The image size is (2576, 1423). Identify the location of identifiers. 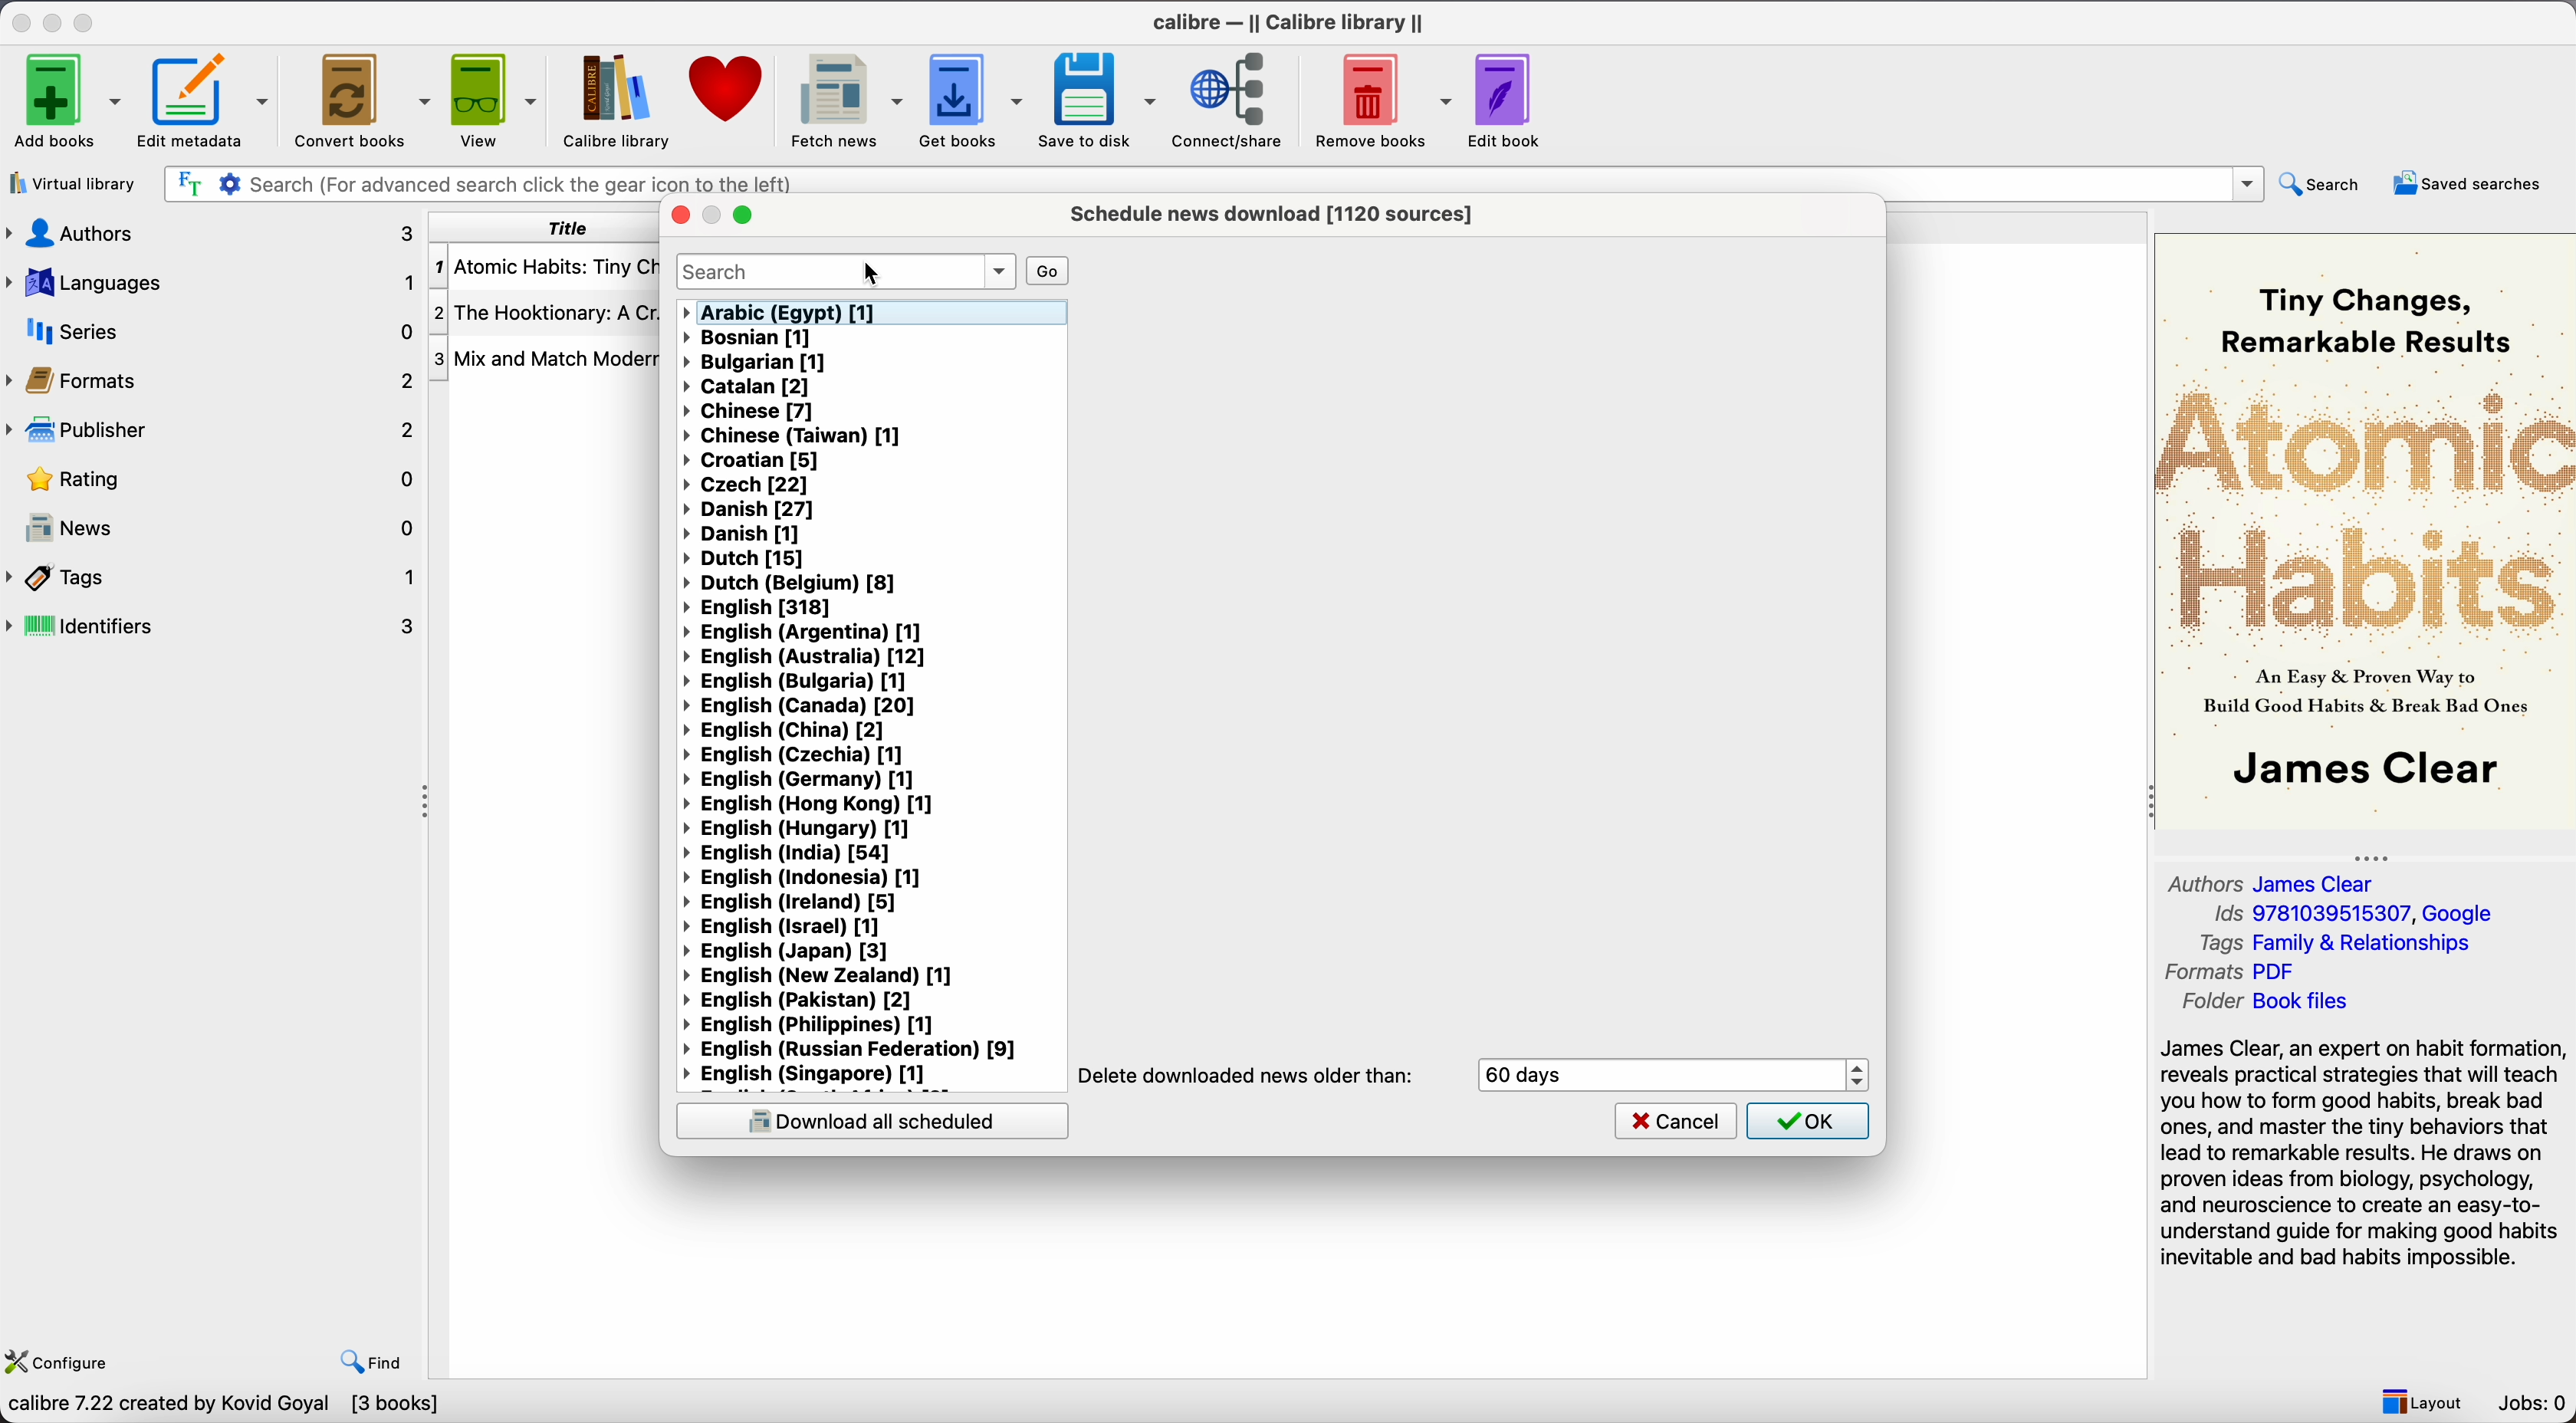
(214, 627).